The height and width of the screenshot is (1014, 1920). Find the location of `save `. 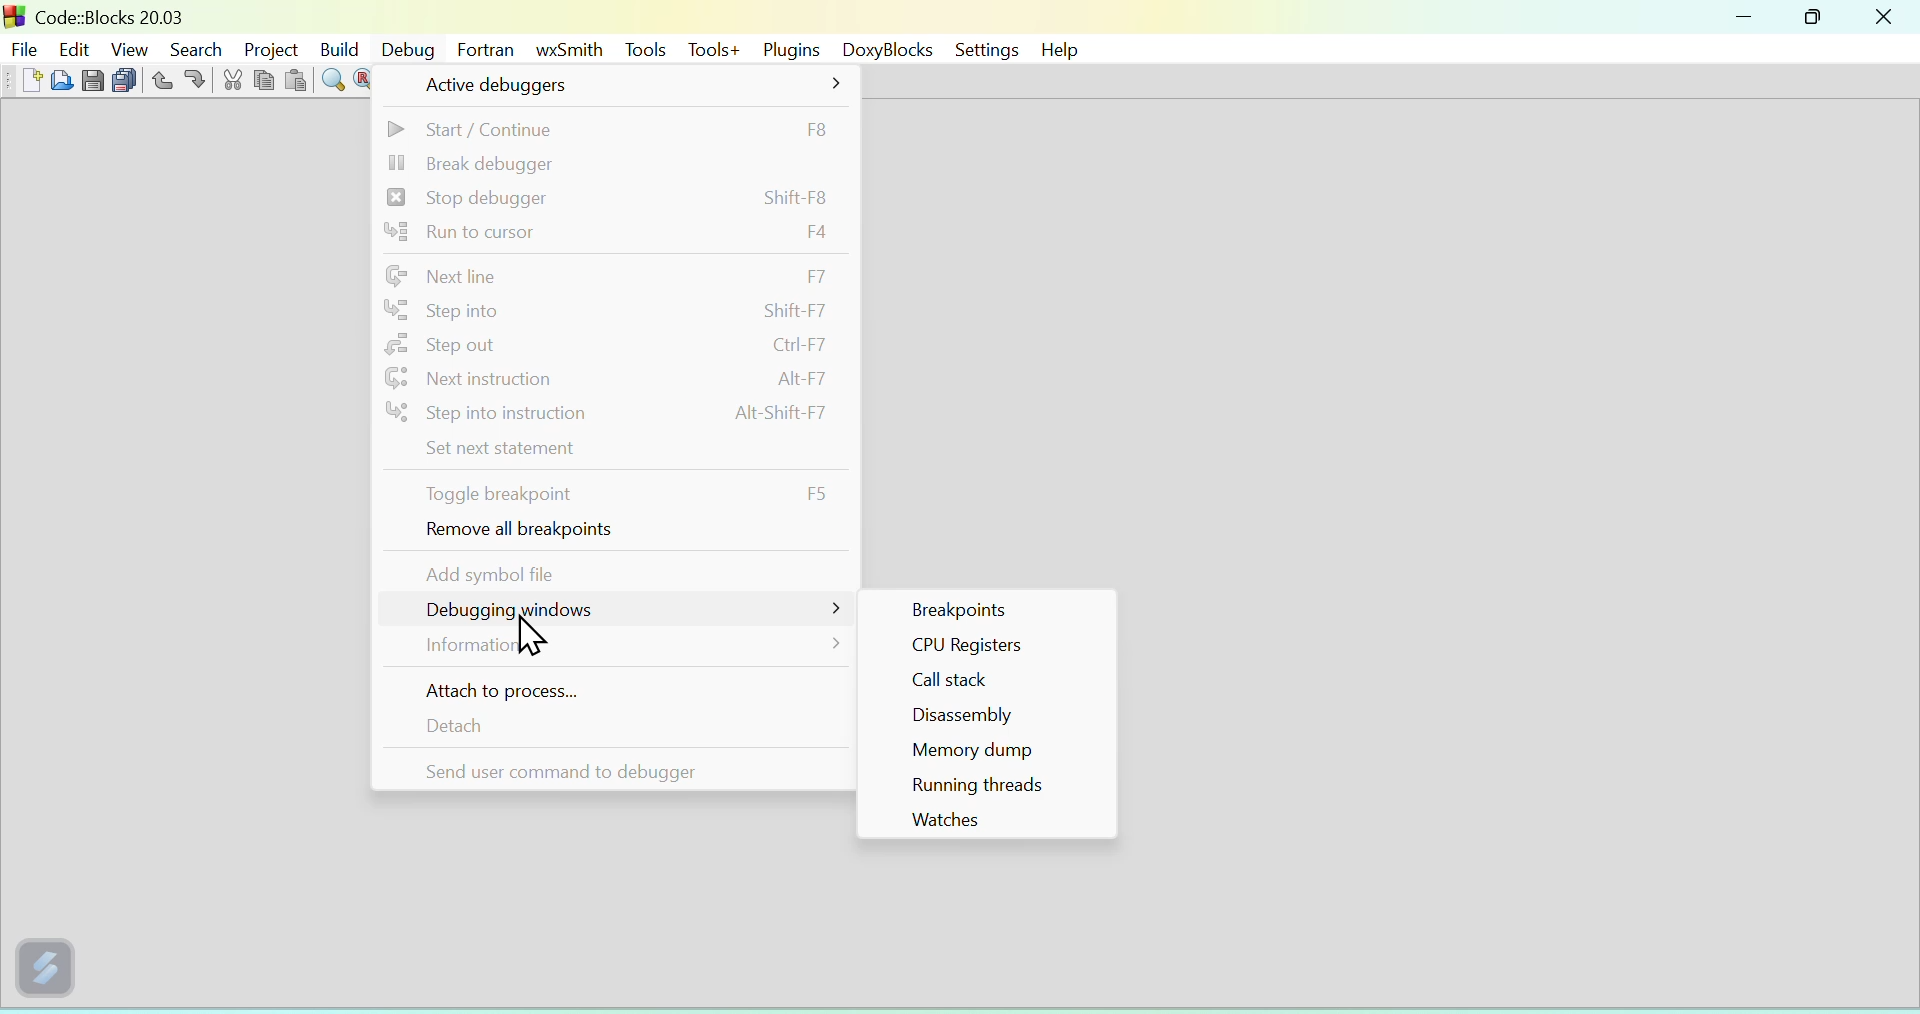

save  is located at coordinates (90, 81).